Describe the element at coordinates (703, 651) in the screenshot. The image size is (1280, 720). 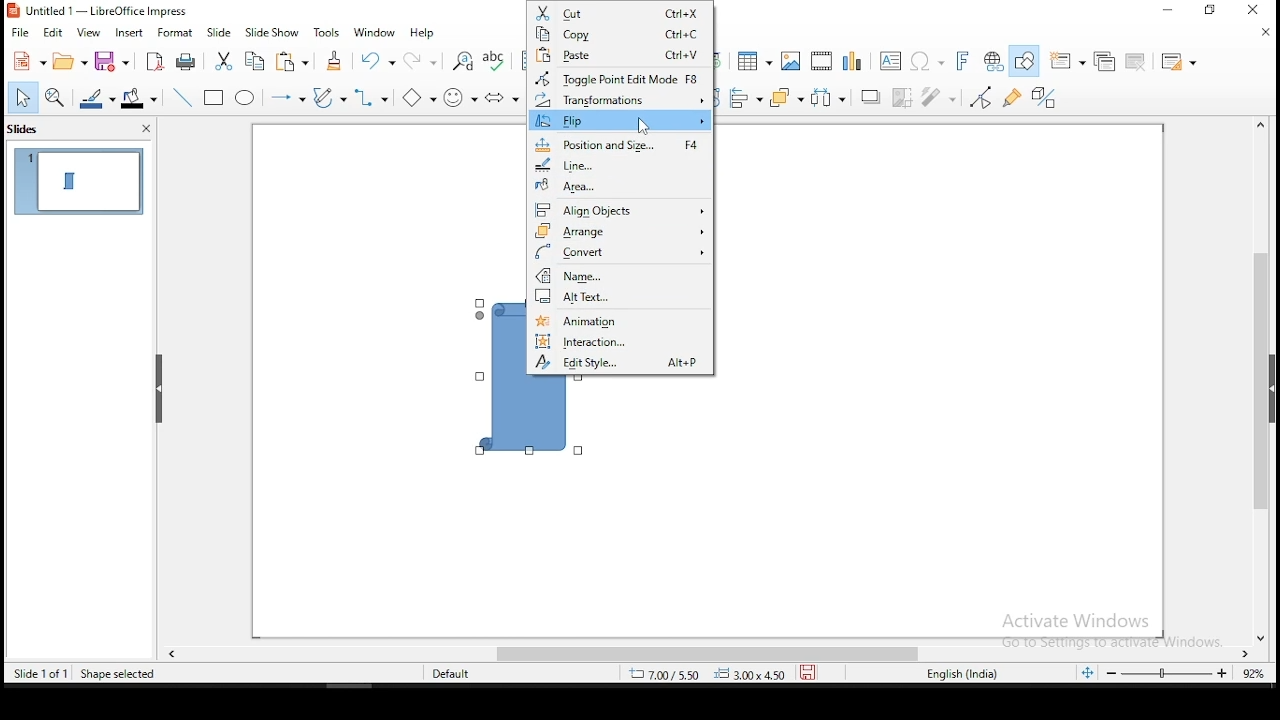
I see `scroll bar` at that location.